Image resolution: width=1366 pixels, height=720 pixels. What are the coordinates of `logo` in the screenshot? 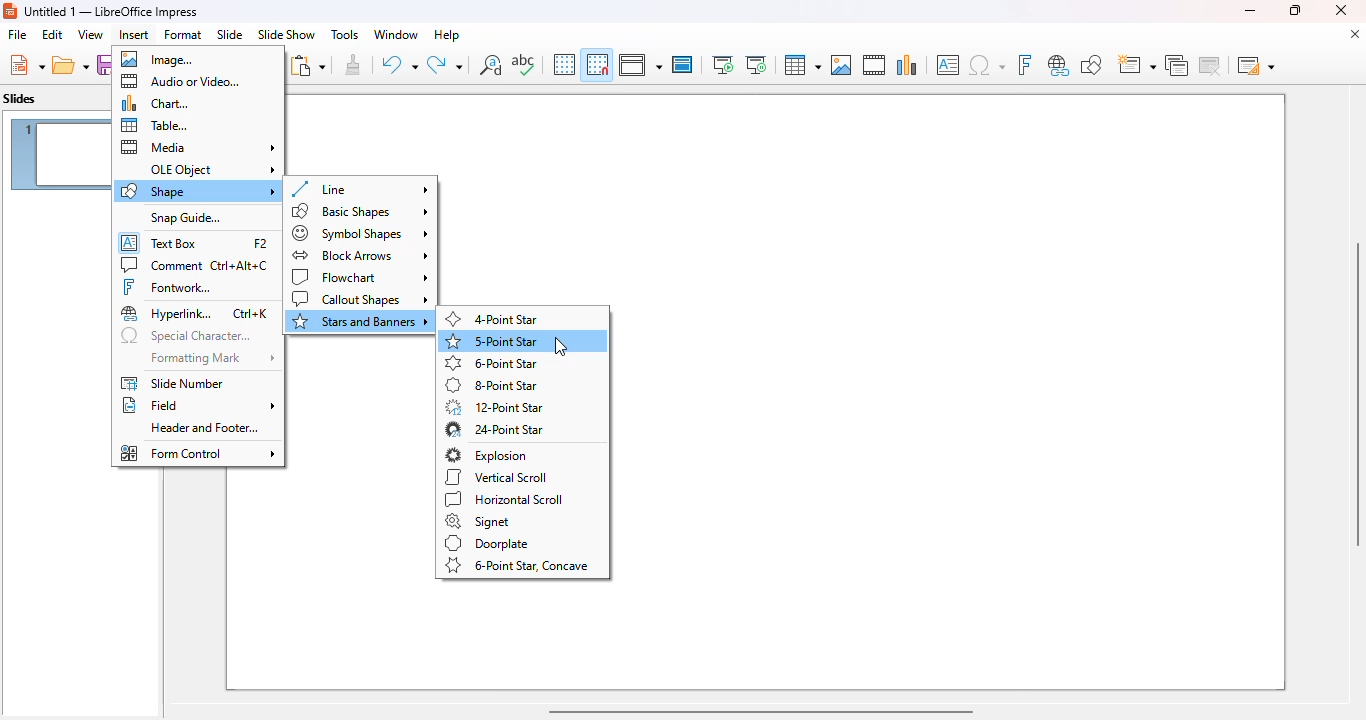 It's located at (10, 11).